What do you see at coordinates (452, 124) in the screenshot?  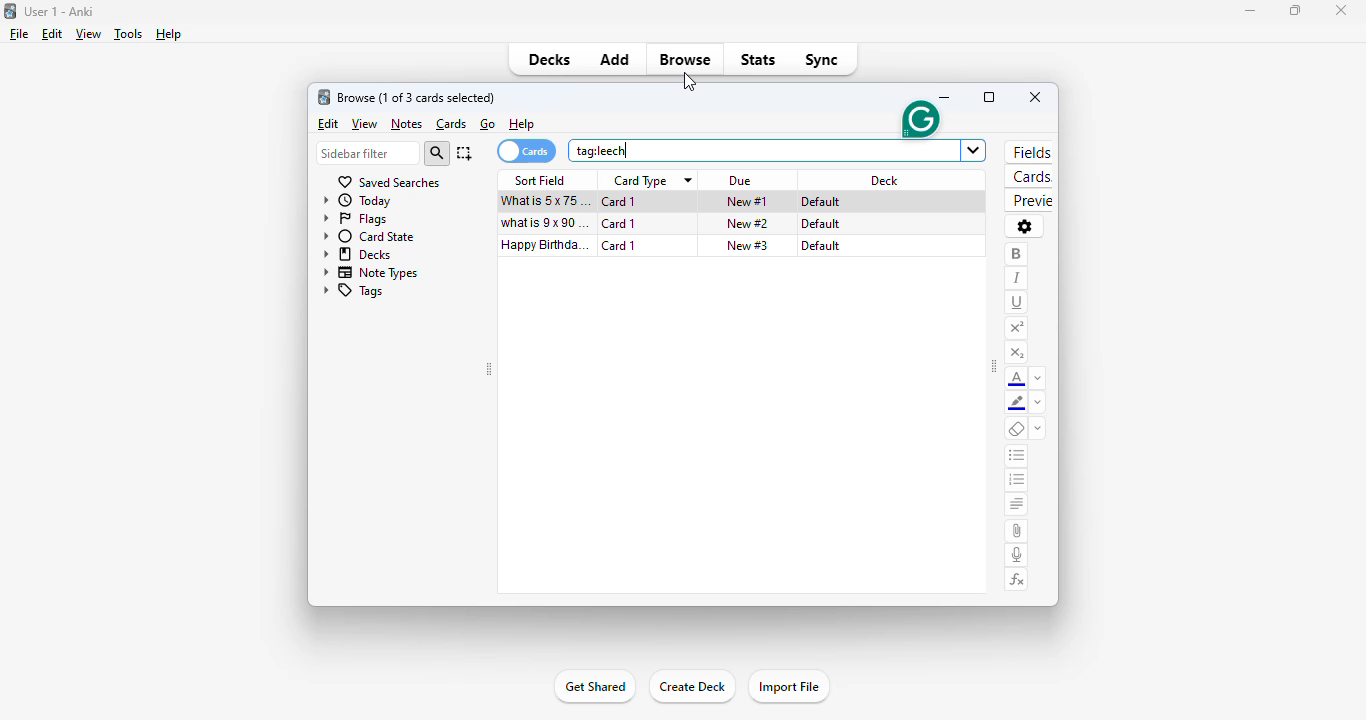 I see `cards` at bounding box center [452, 124].